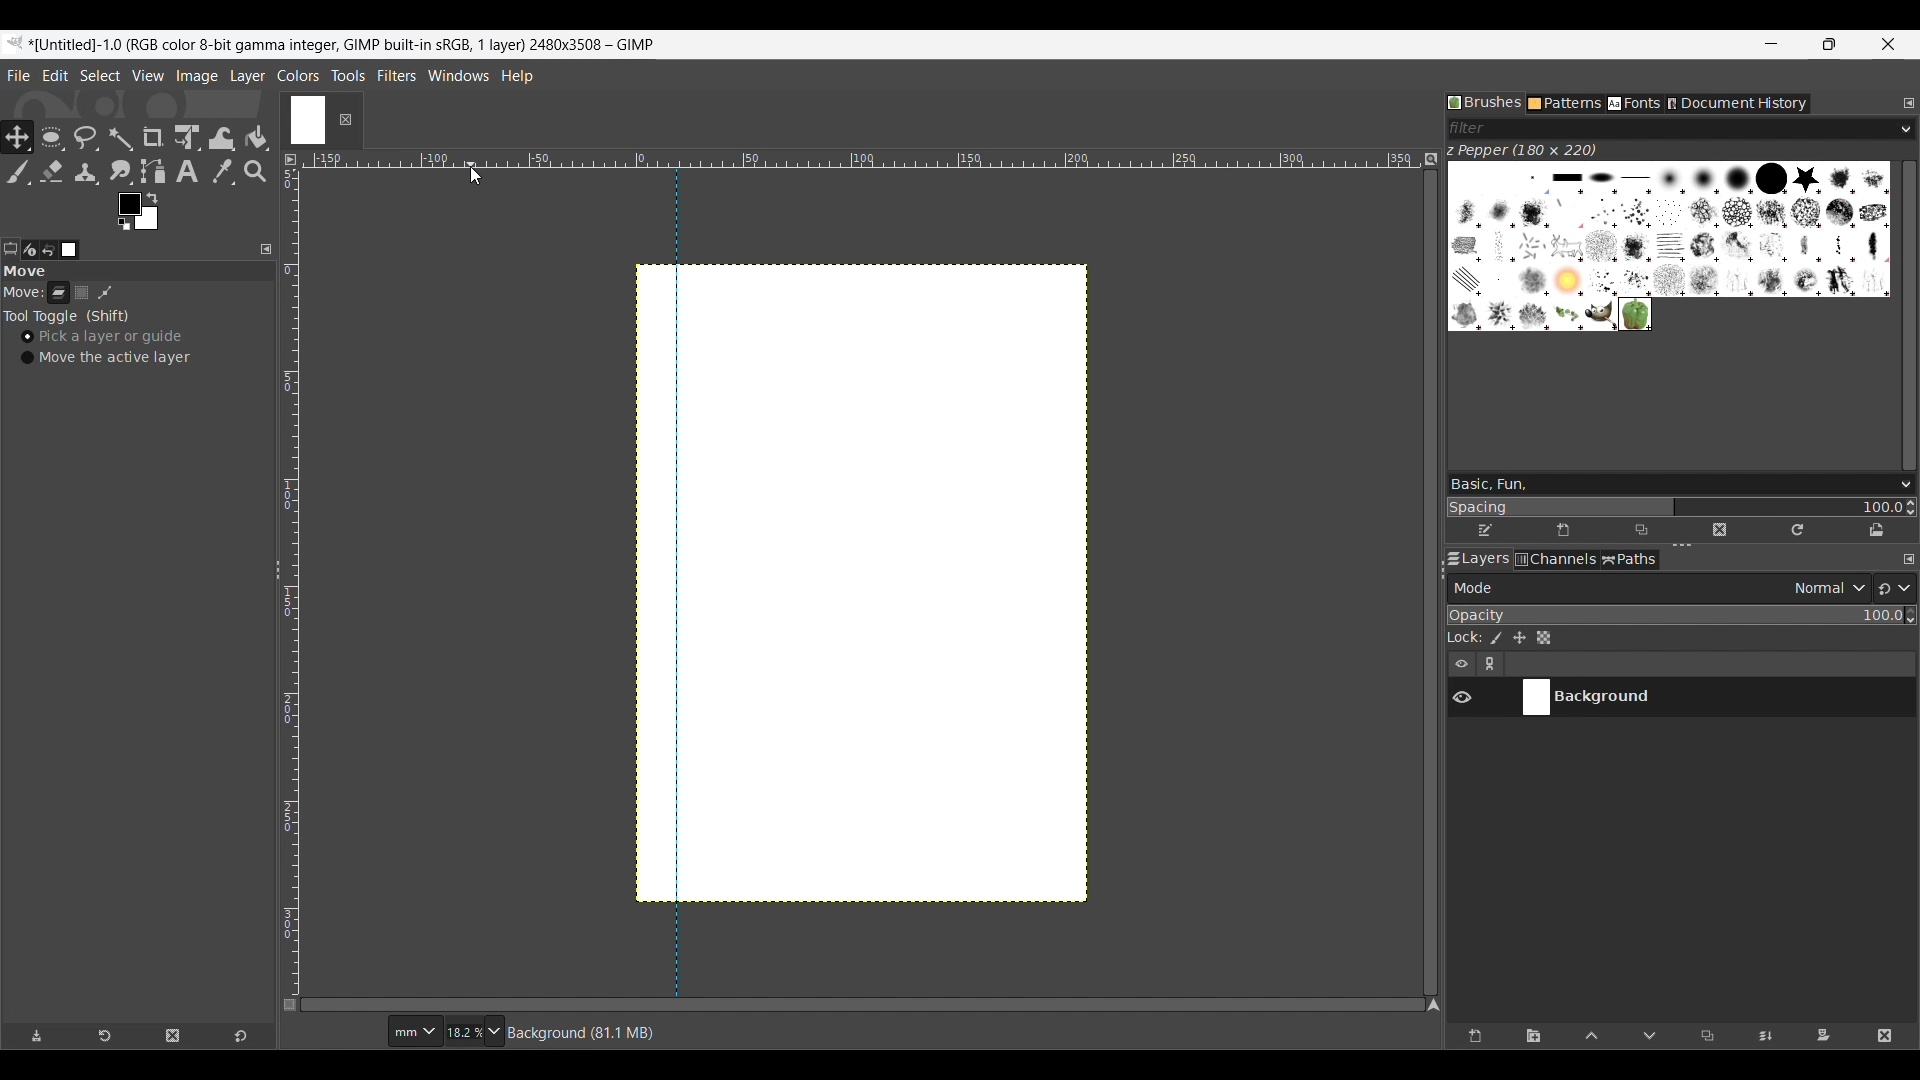 Image resolution: width=1920 pixels, height=1080 pixels. What do you see at coordinates (1910, 315) in the screenshot?
I see `Vertical slide bar` at bounding box center [1910, 315].